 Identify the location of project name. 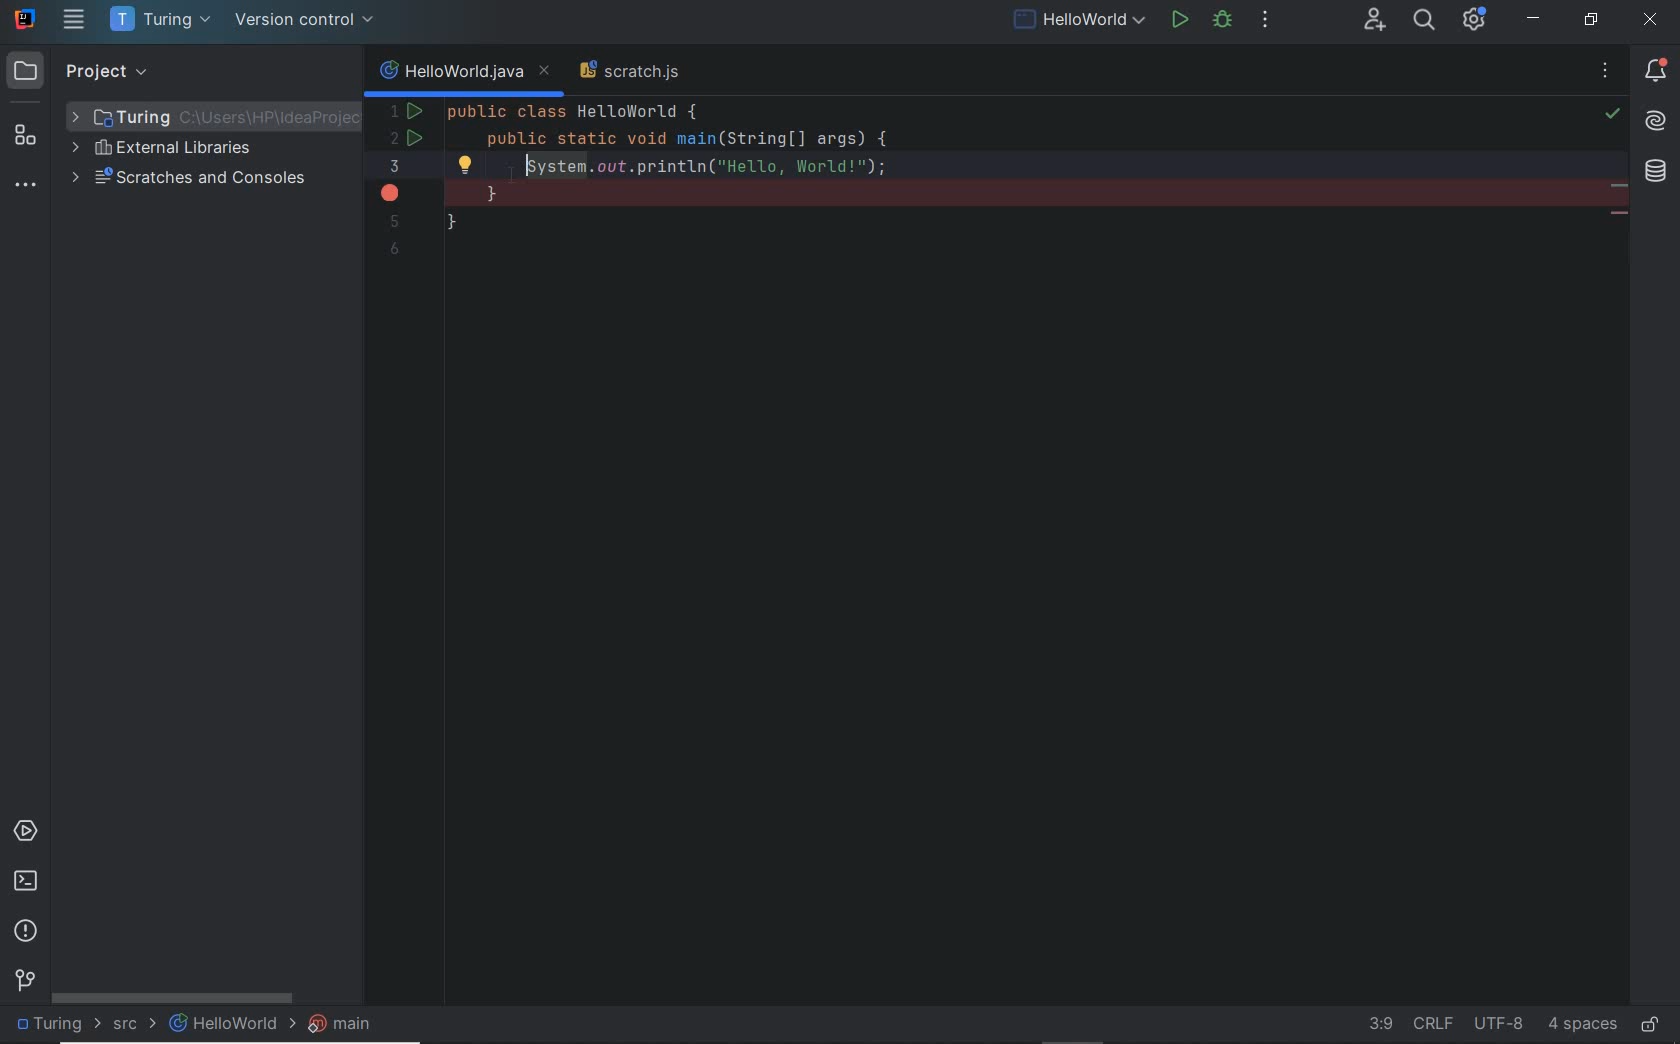
(158, 20).